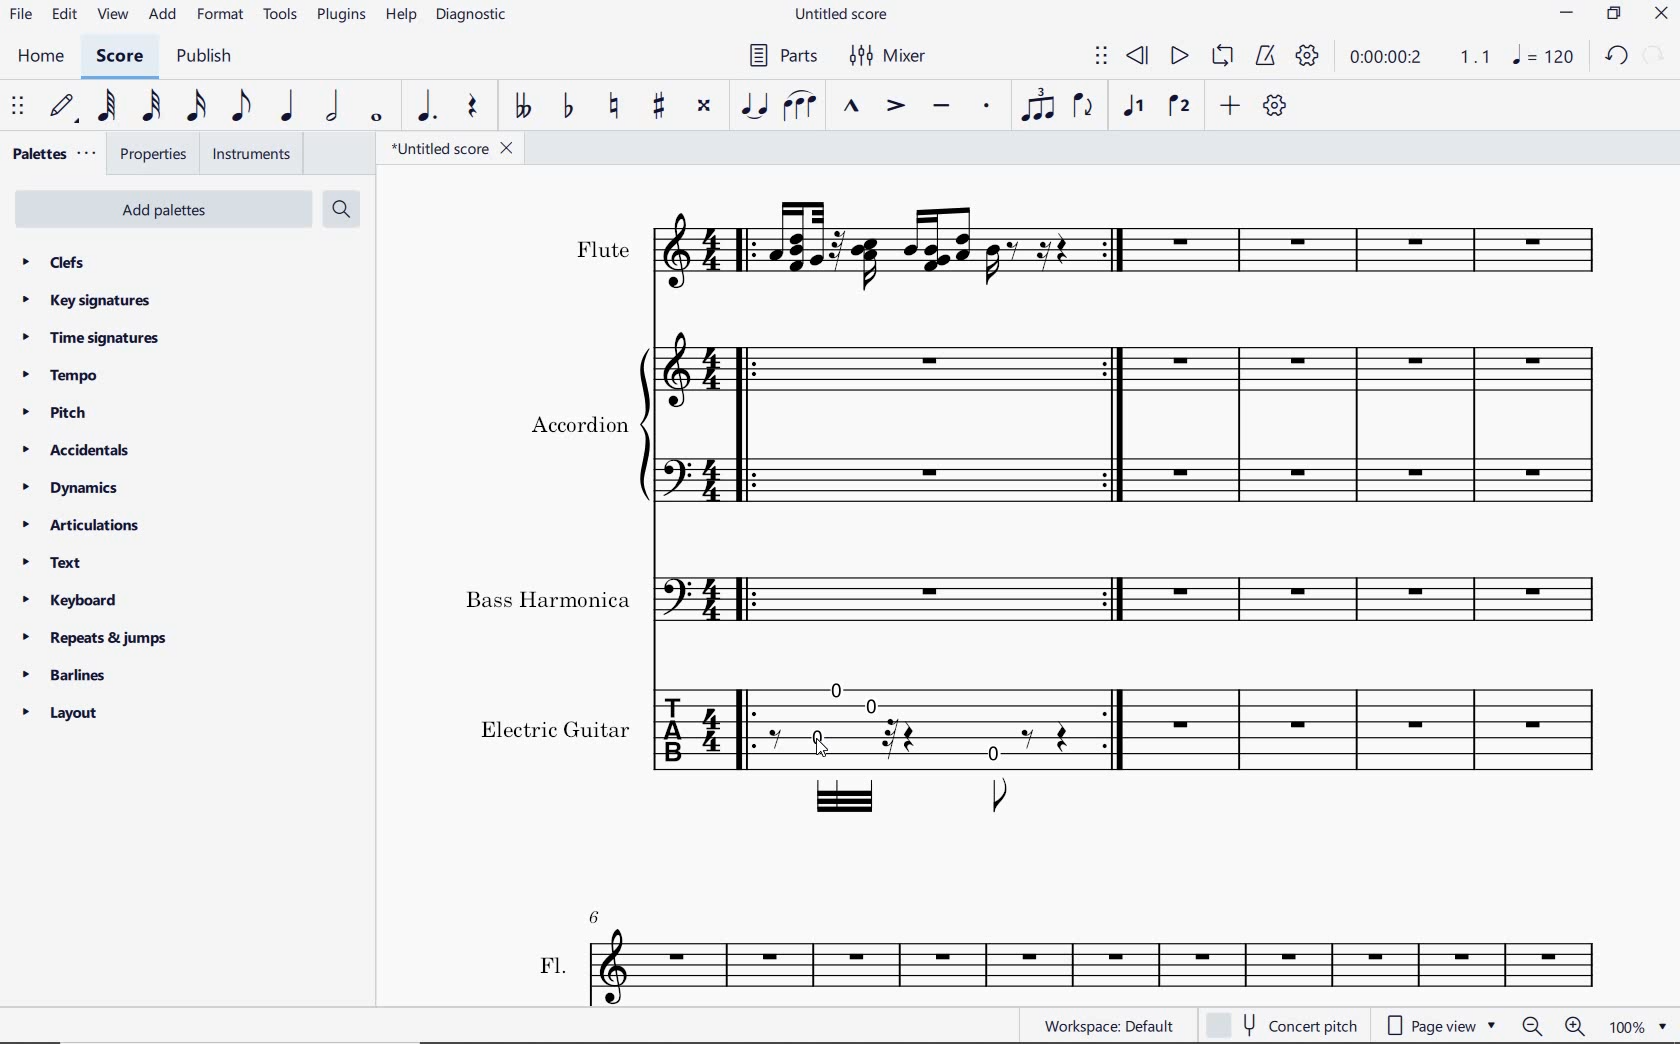 The height and width of the screenshot is (1044, 1680). What do you see at coordinates (1567, 14) in the screenshot?
I see `minimize` at bounding box center [1567, 14].